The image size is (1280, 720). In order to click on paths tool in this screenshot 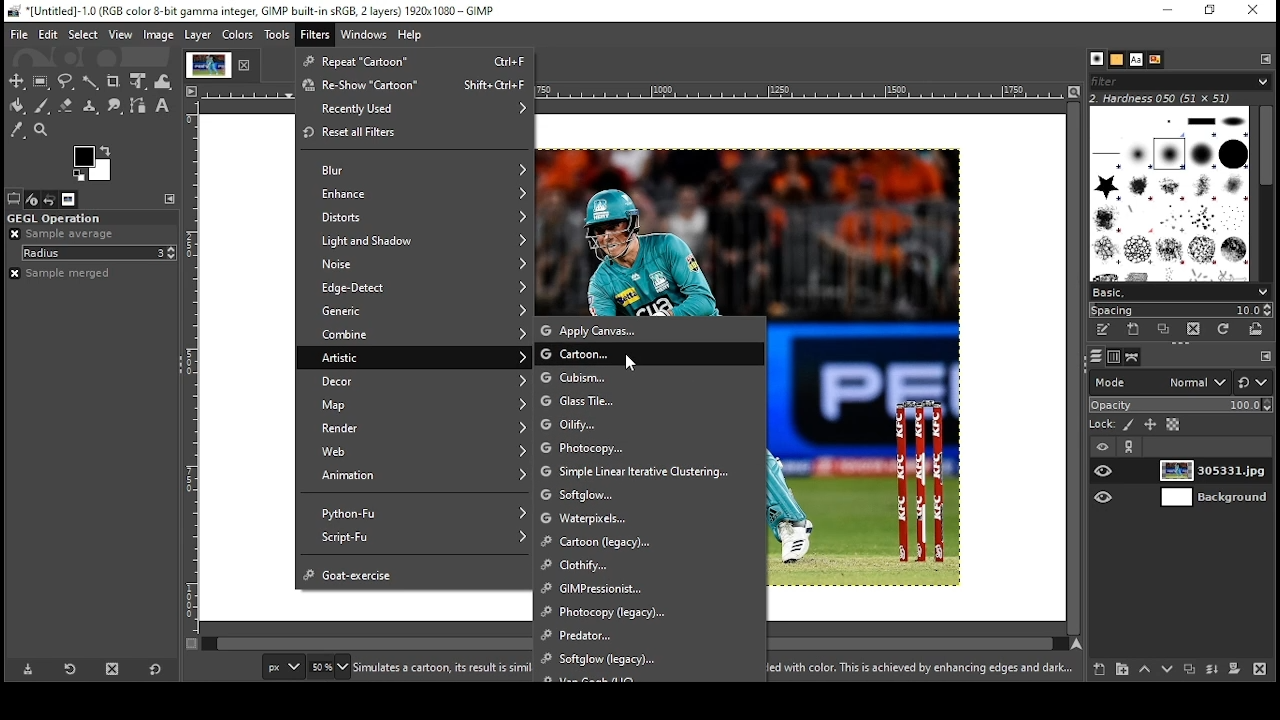, I will do `click(139, 105)`.